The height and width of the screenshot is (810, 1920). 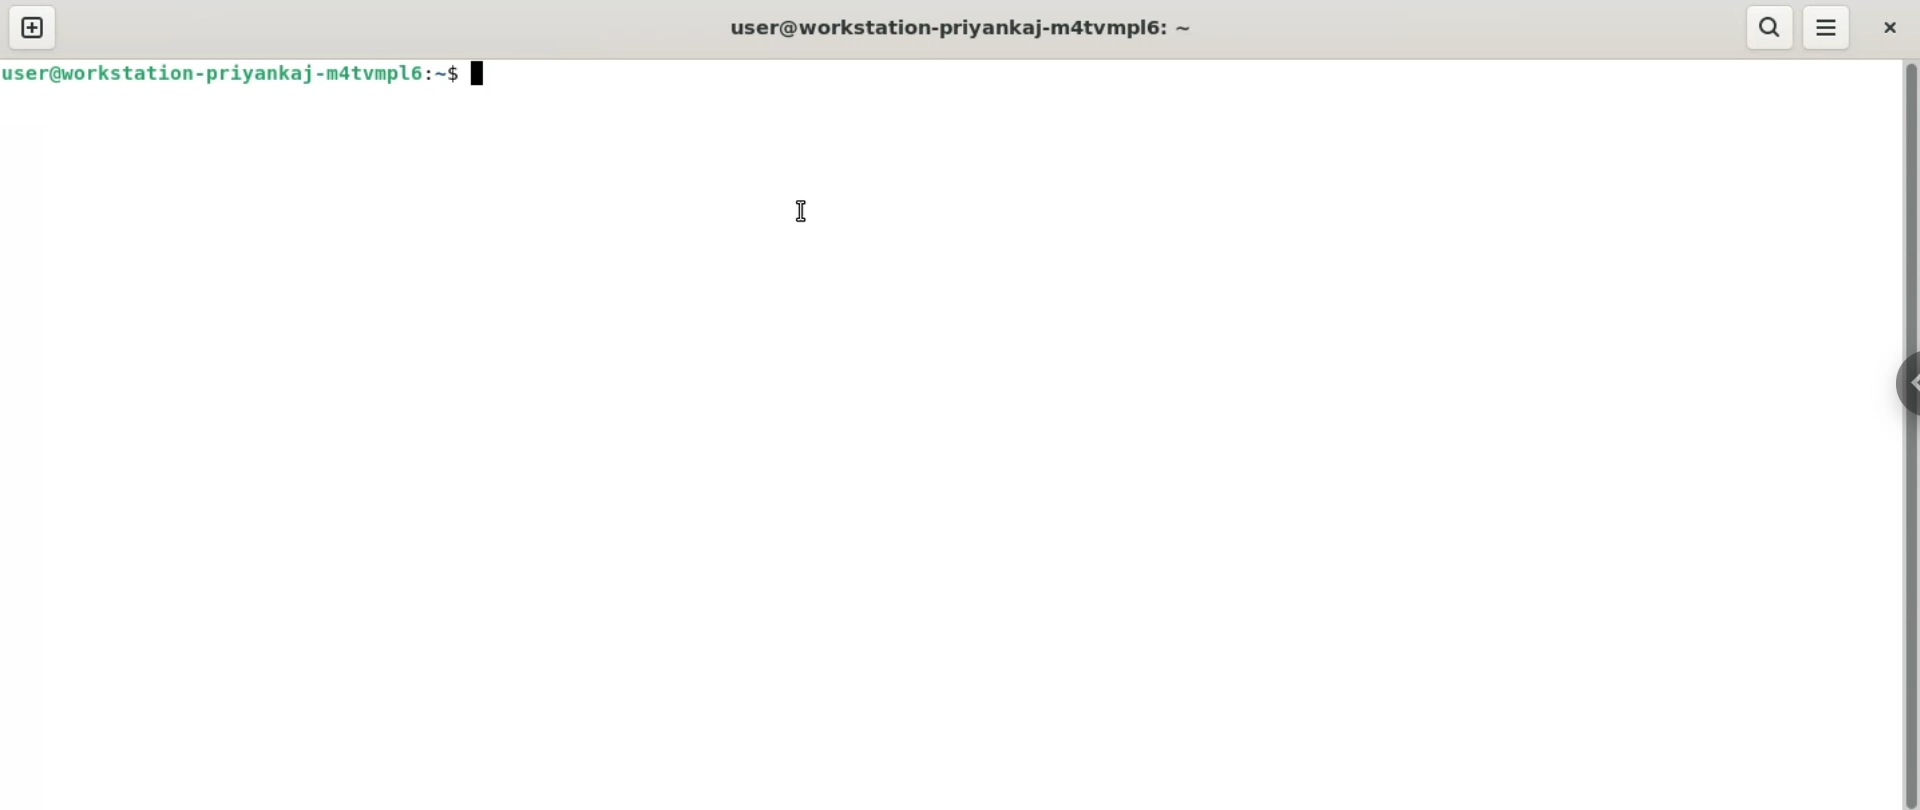 What do you see at coordinates (1770, 27) in the screenshot?
I see `search` at bounding box center [1770, 27].